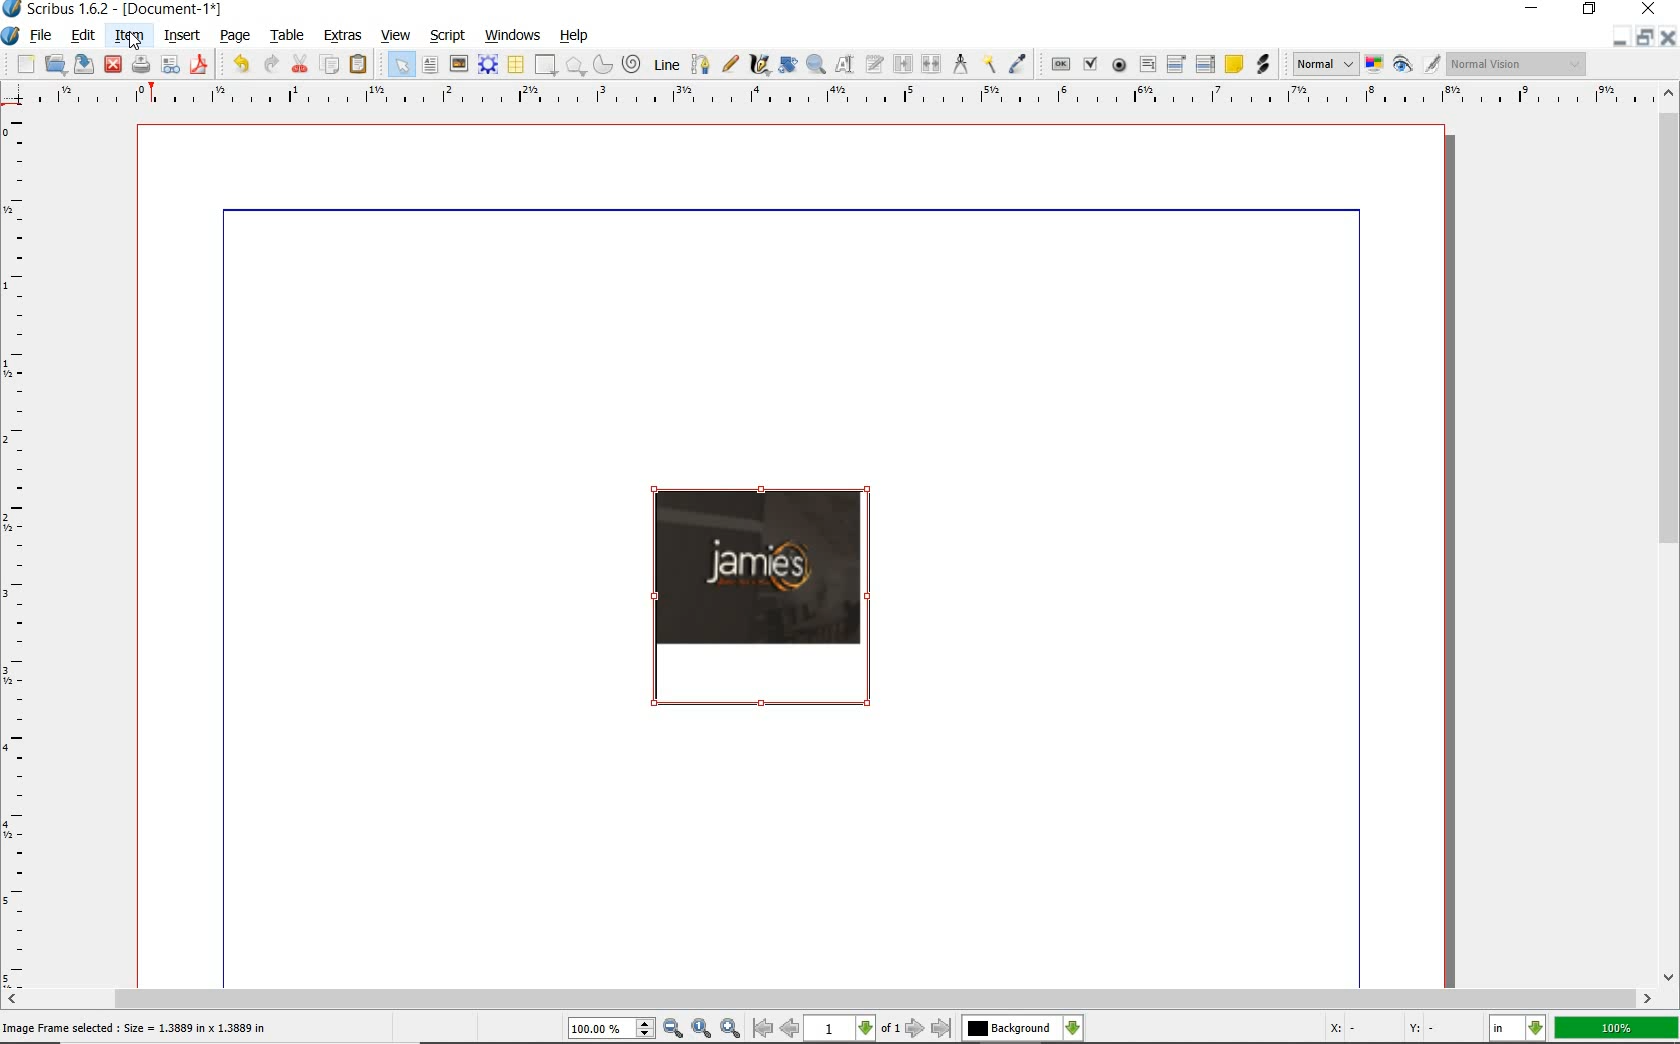  Describe the element at coordinates (961, 63) in the screenshot. I see `measurements` at that location.